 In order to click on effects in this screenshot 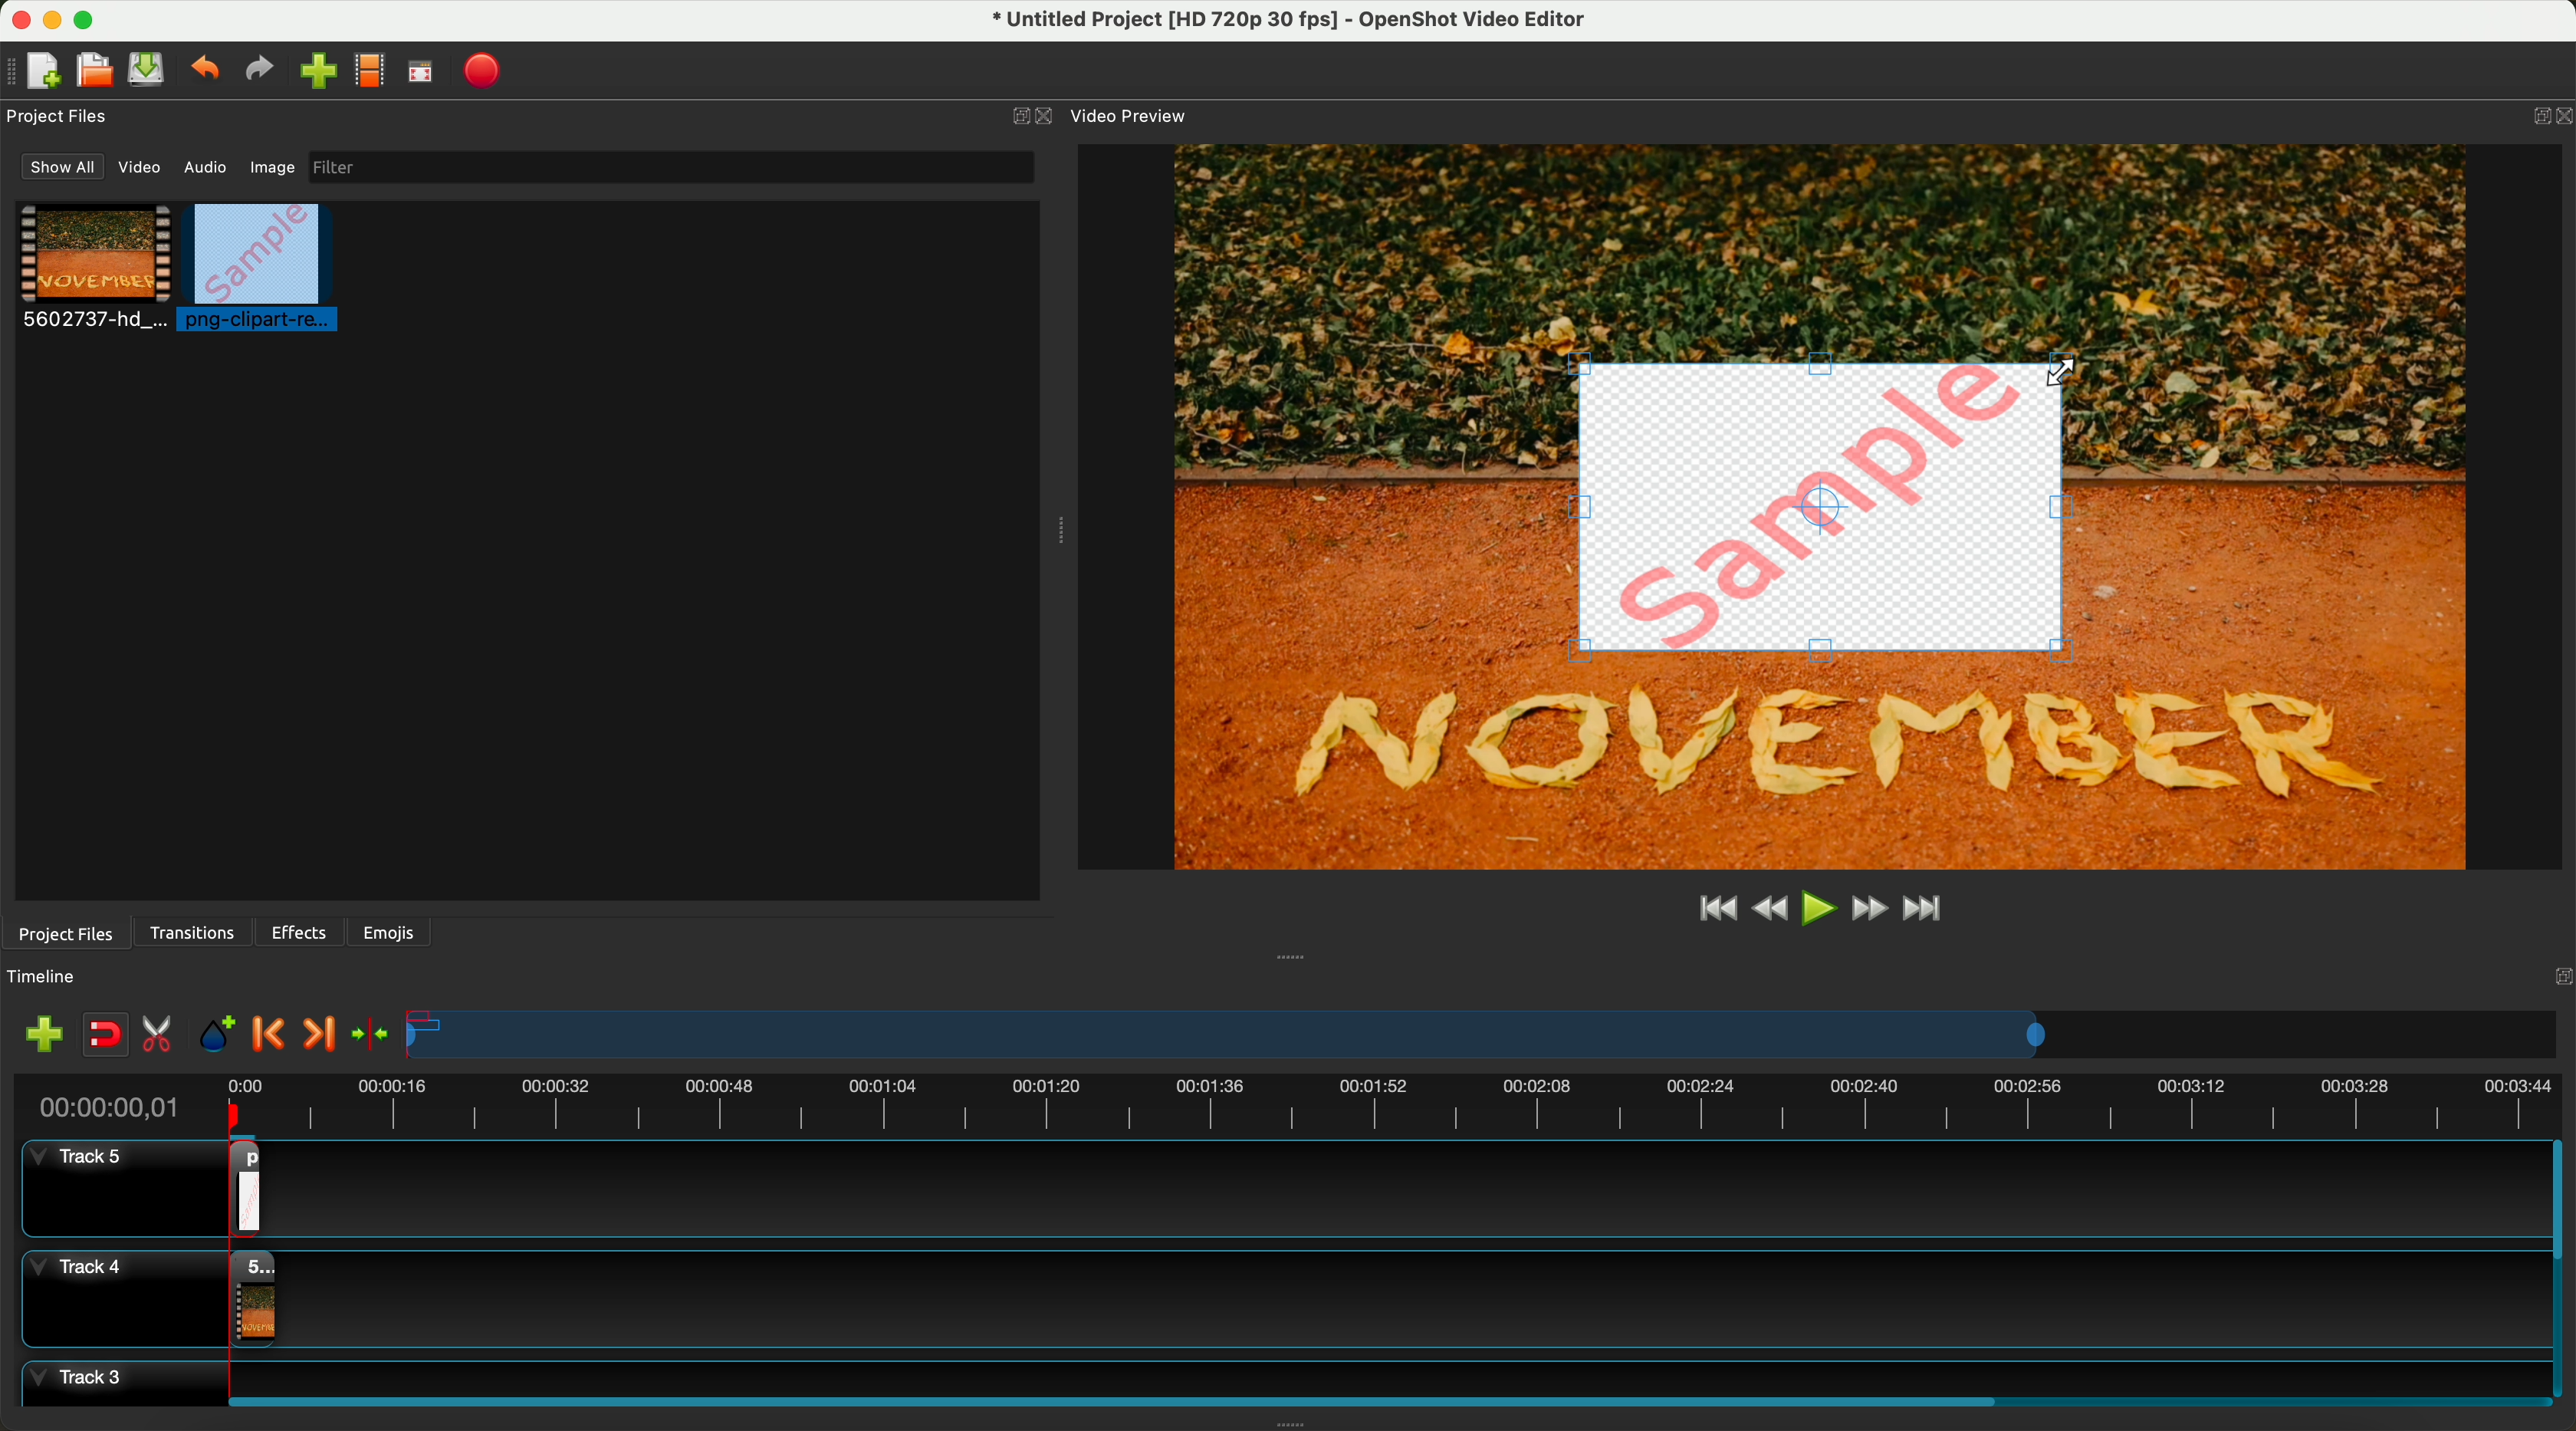, I will do `click(301, 932)`.